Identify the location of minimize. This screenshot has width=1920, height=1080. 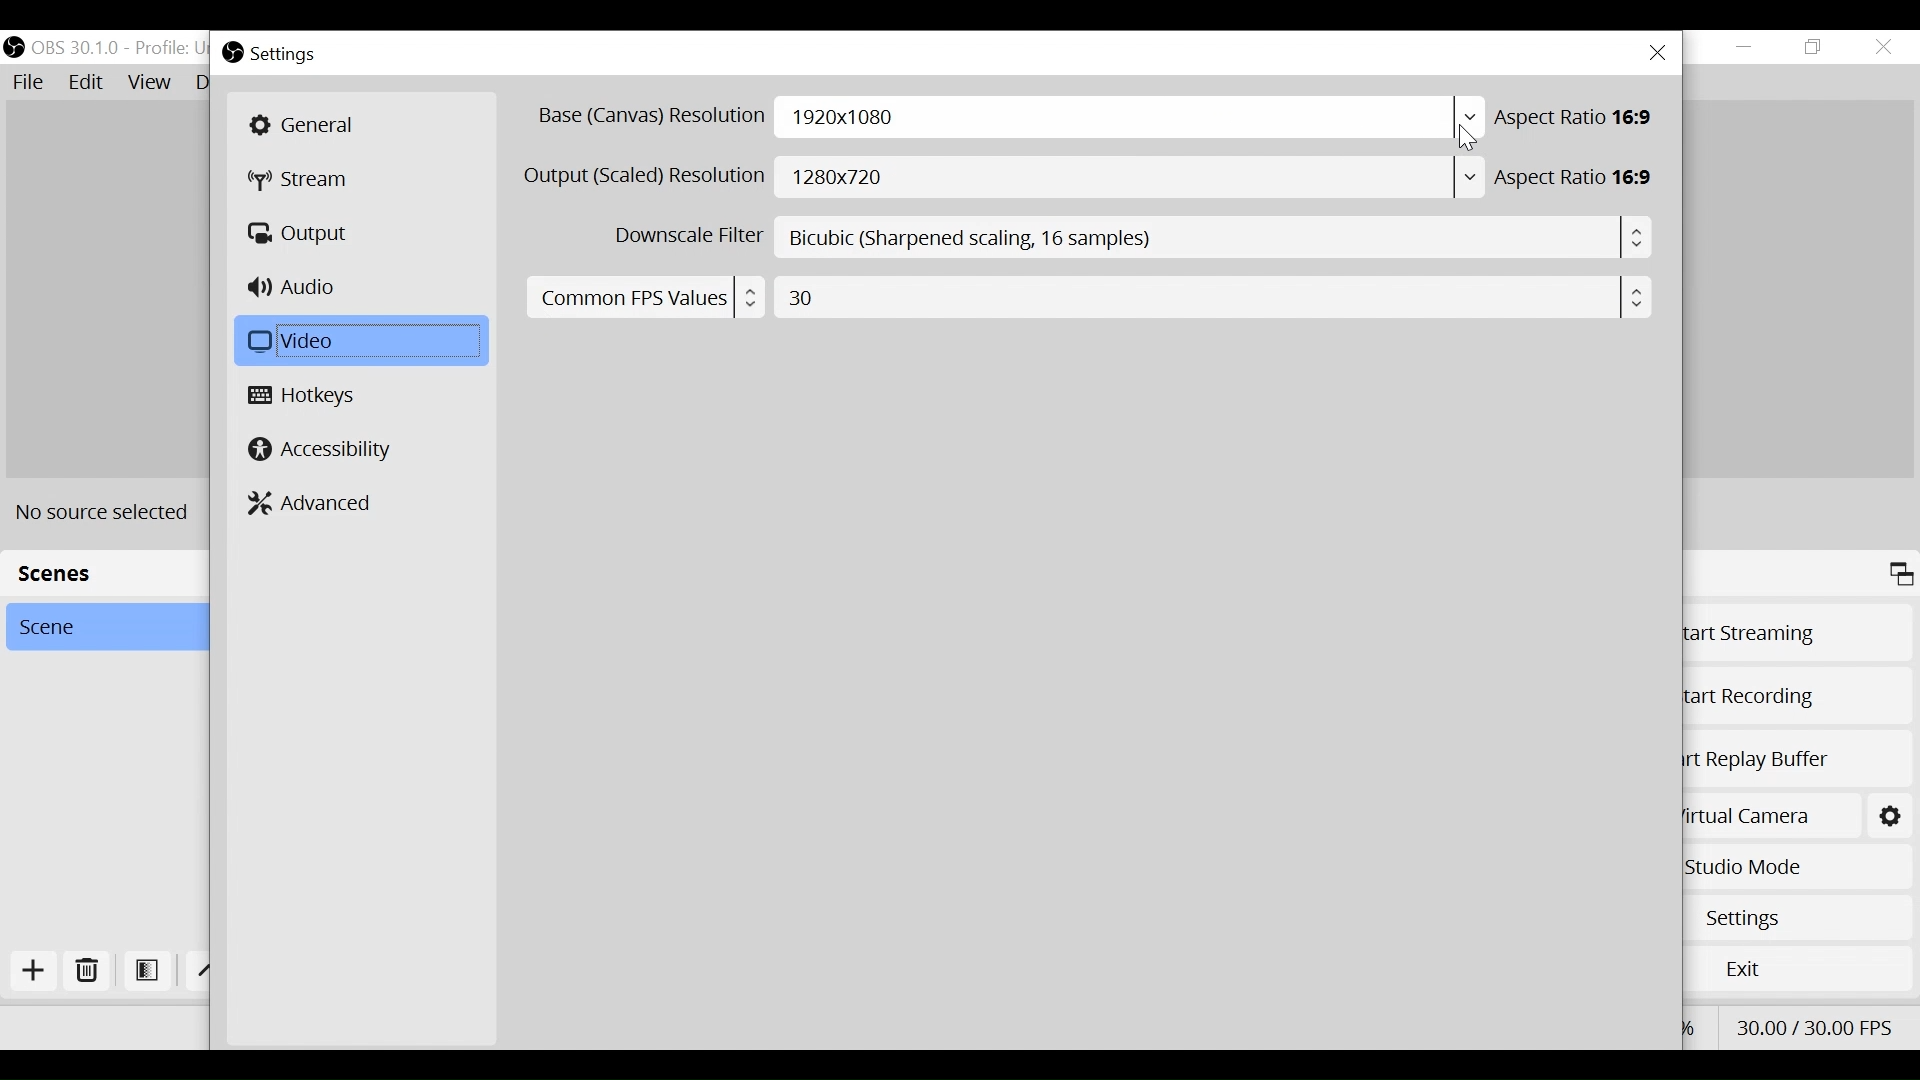
(1745, 47).